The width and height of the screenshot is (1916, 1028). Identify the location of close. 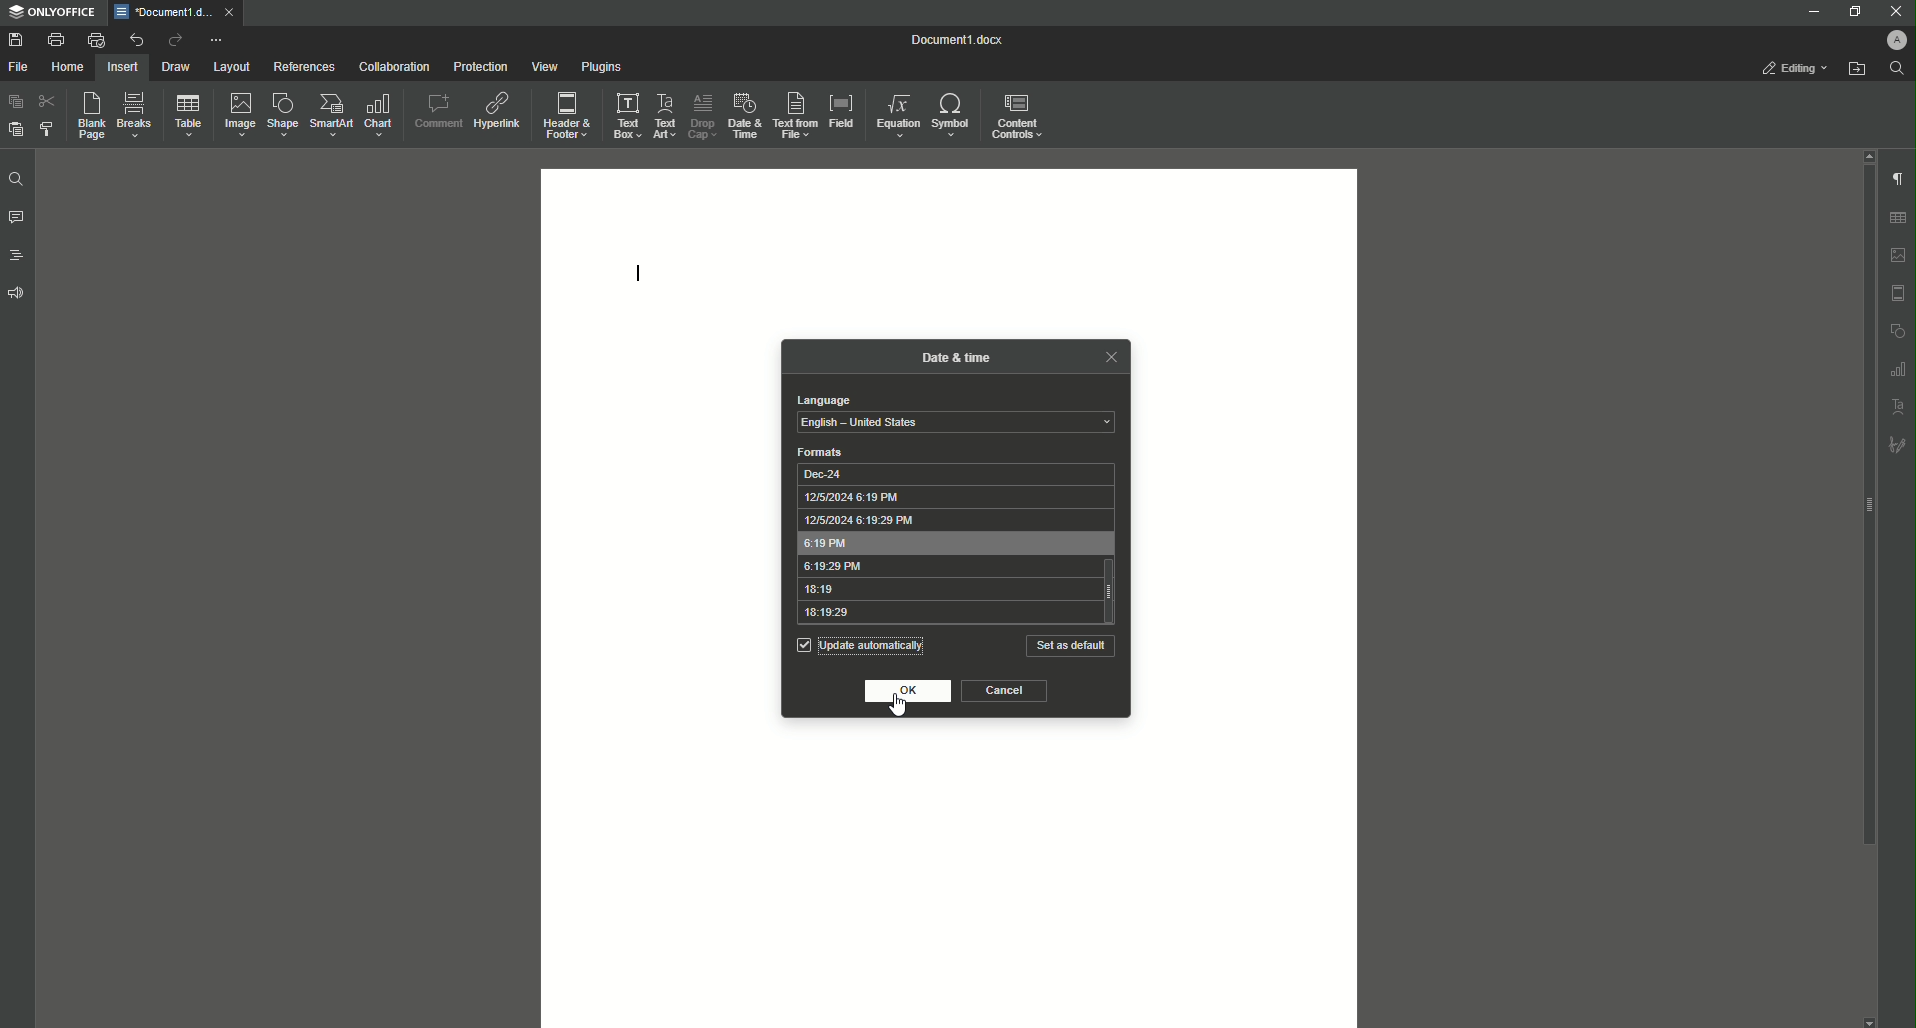
(229, 11).